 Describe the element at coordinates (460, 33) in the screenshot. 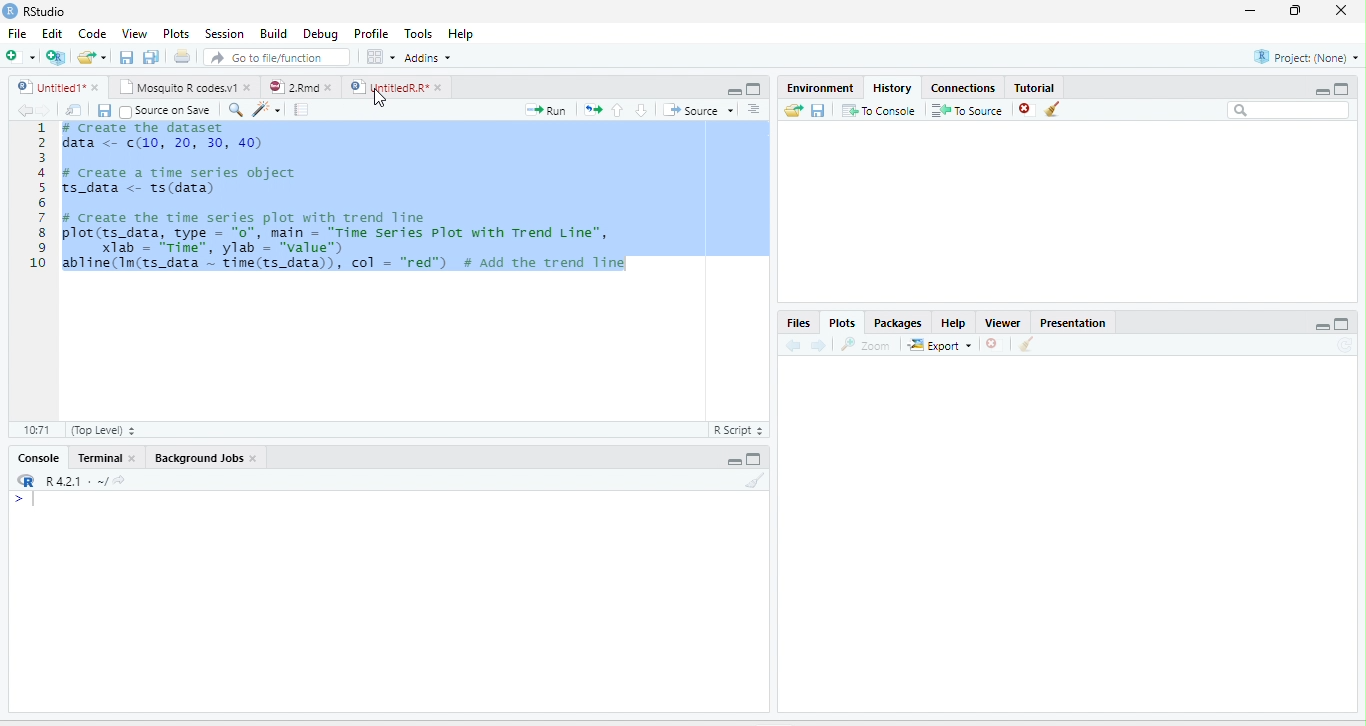

I see `Help` at that location.